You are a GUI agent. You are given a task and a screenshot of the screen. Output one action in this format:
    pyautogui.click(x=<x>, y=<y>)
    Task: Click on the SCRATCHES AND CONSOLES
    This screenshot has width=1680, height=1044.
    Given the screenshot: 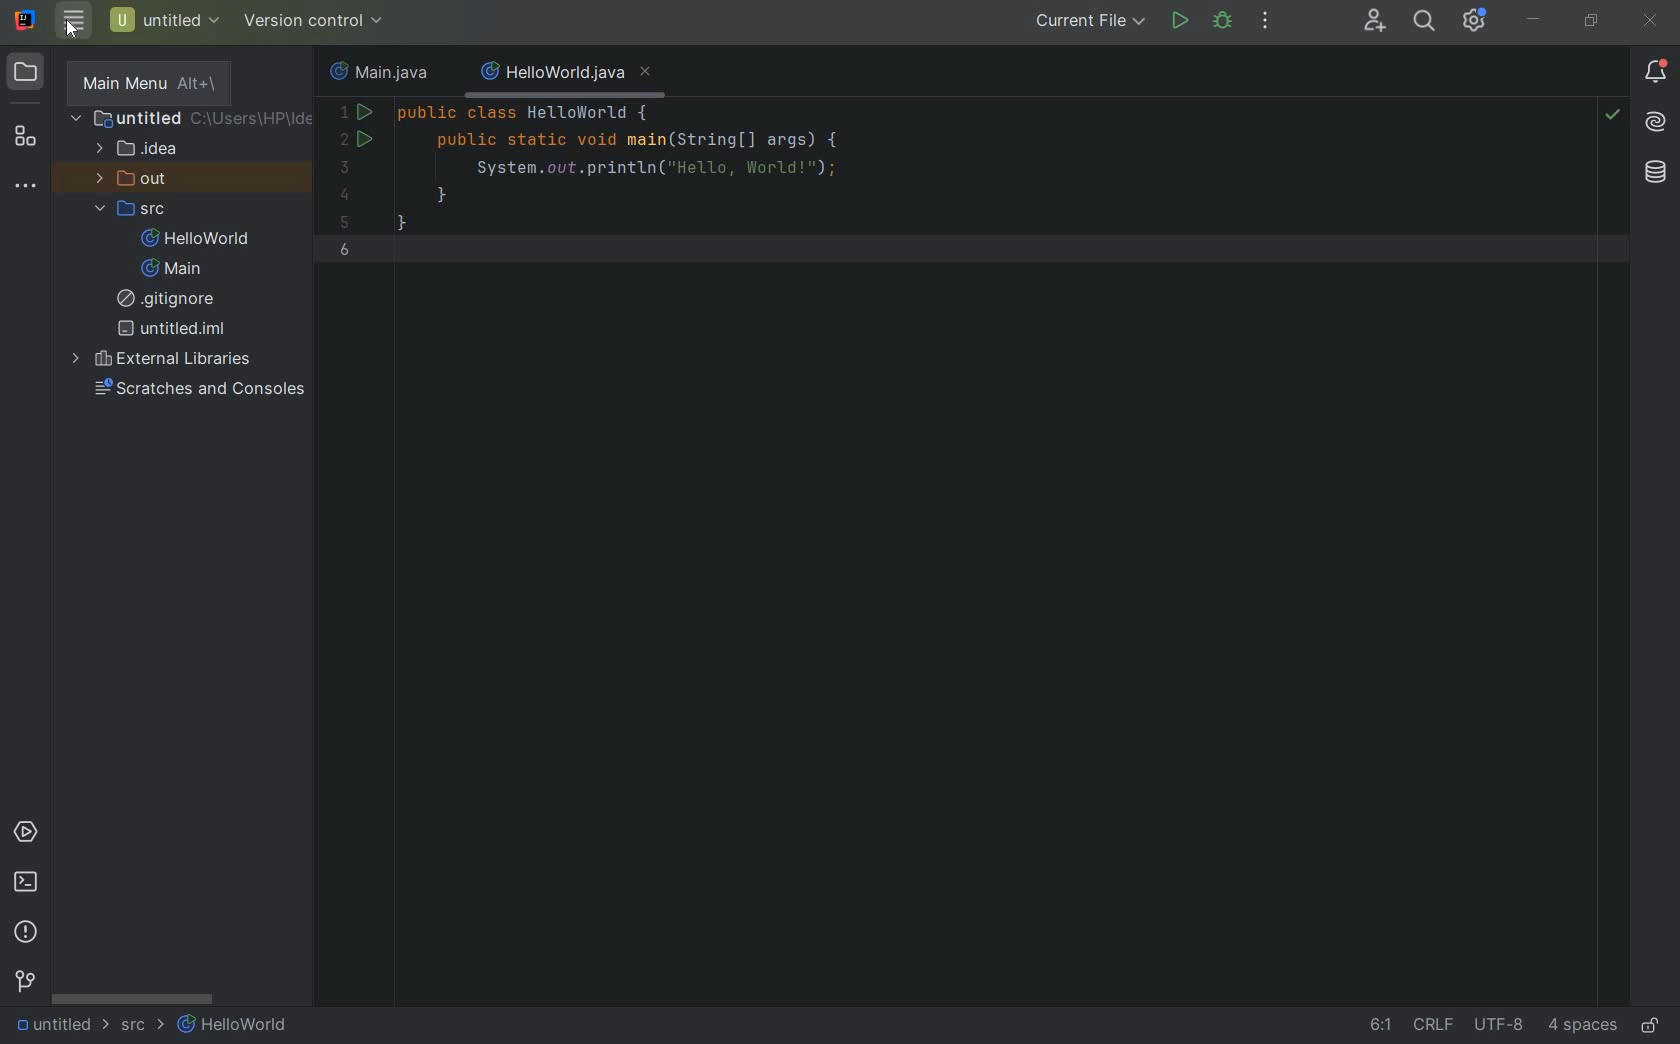 What is the action you would take?
    pyautogui.click(x=198, y=389)
    